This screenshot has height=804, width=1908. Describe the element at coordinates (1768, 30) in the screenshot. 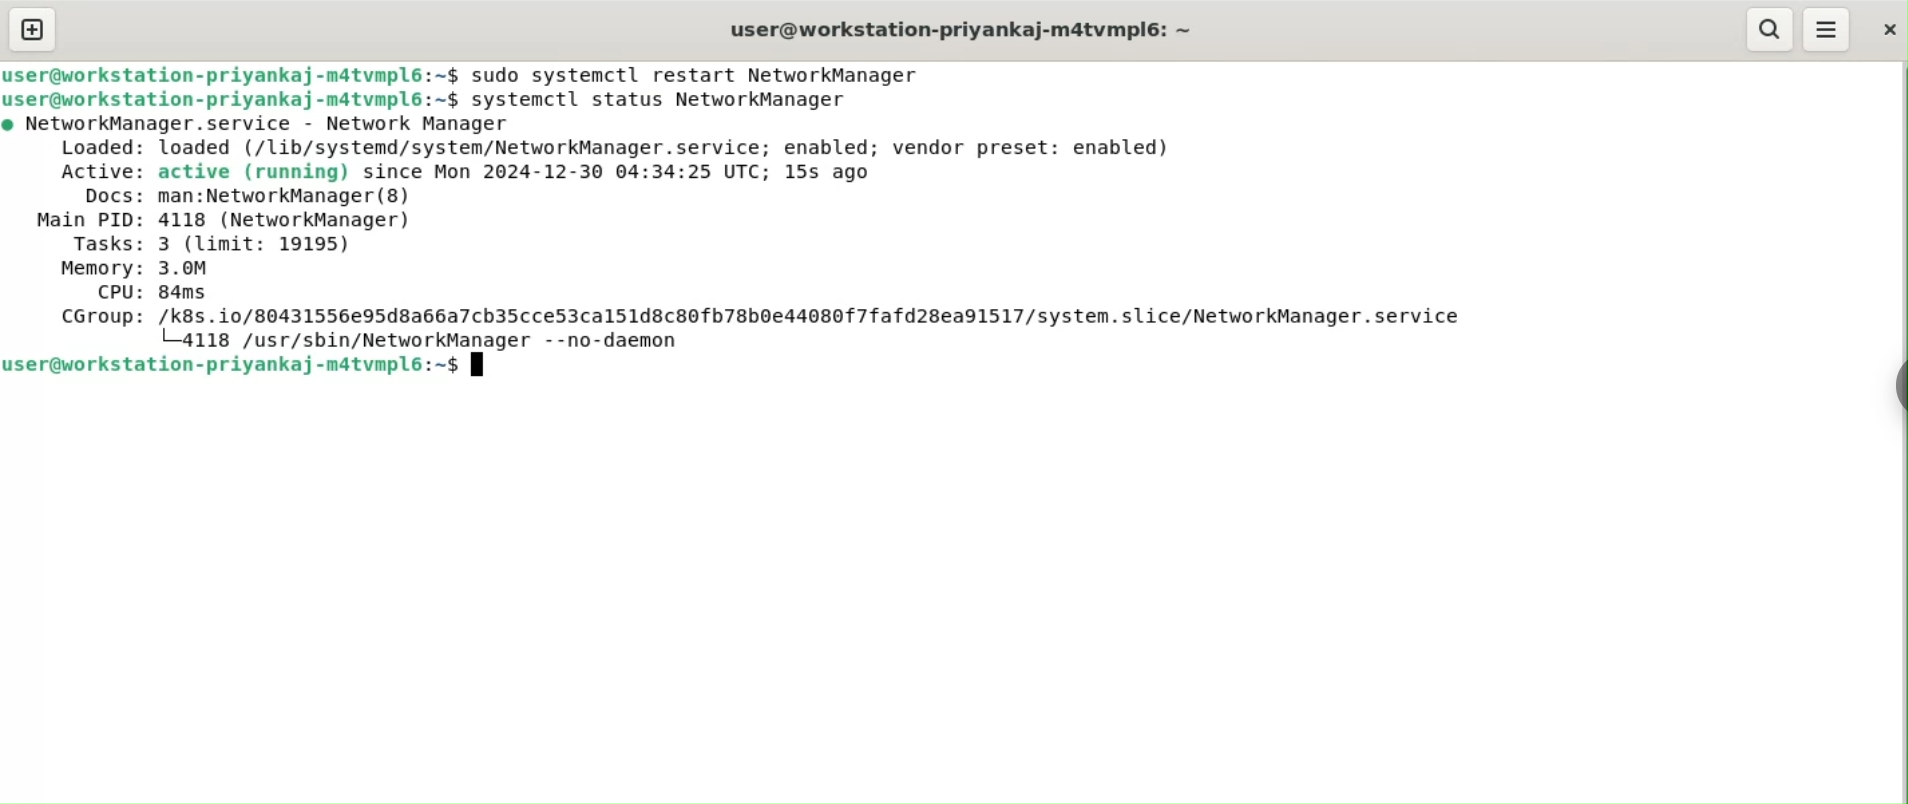

I see `search` at that location.